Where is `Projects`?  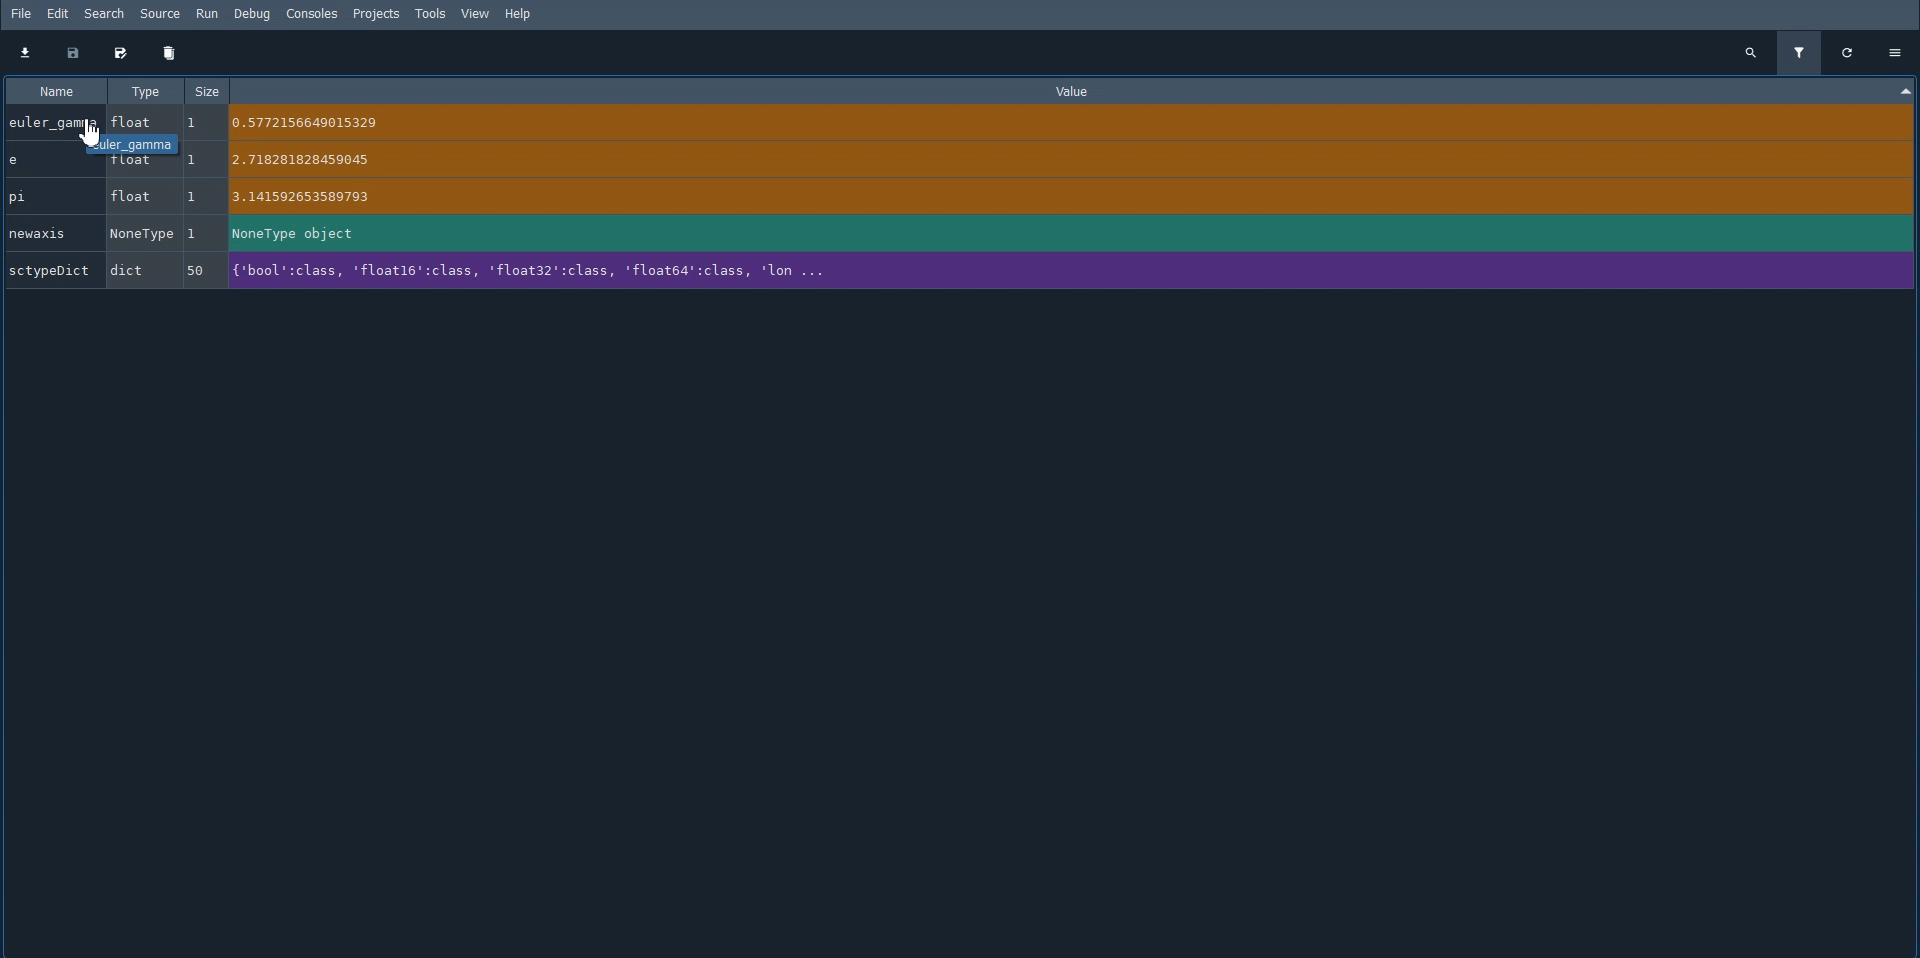 Projects is located at coordinates (375, 14).